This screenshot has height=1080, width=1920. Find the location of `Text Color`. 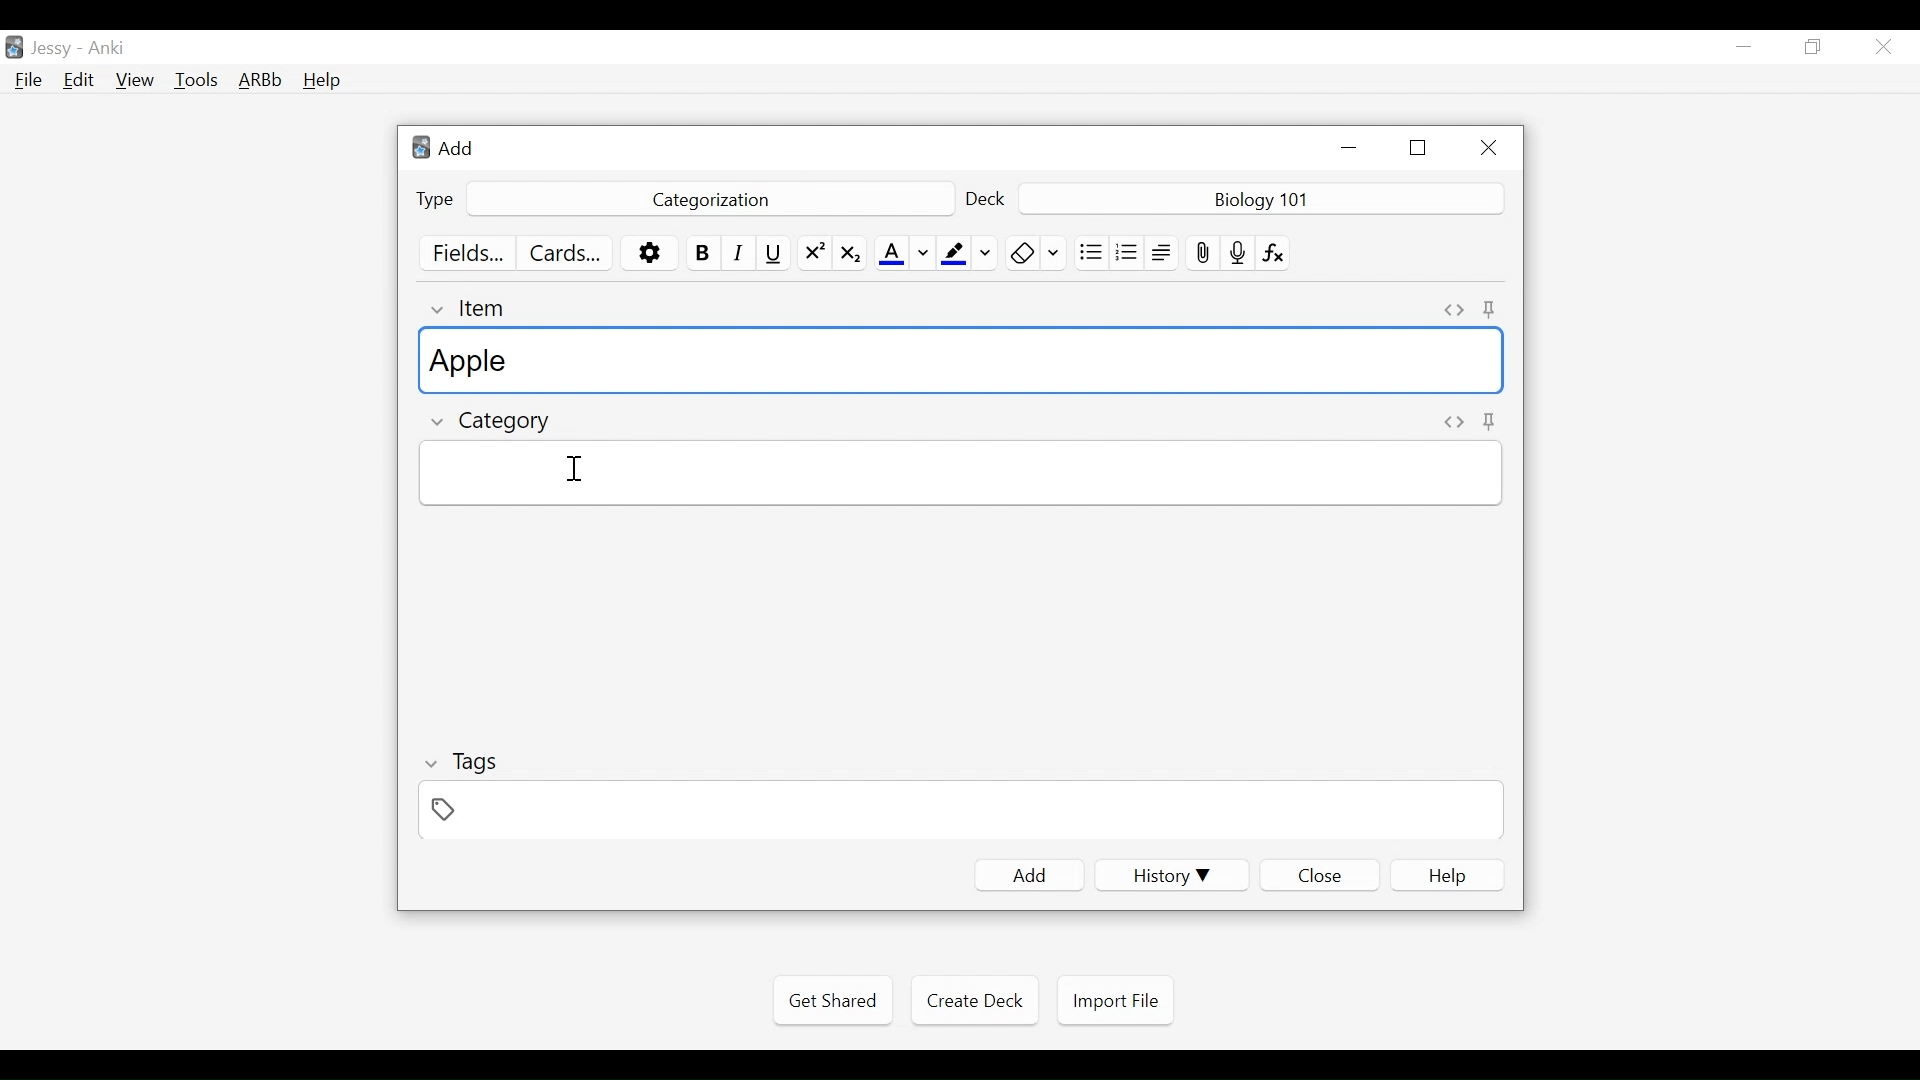

Text Color is located at coordinates (904, 253).